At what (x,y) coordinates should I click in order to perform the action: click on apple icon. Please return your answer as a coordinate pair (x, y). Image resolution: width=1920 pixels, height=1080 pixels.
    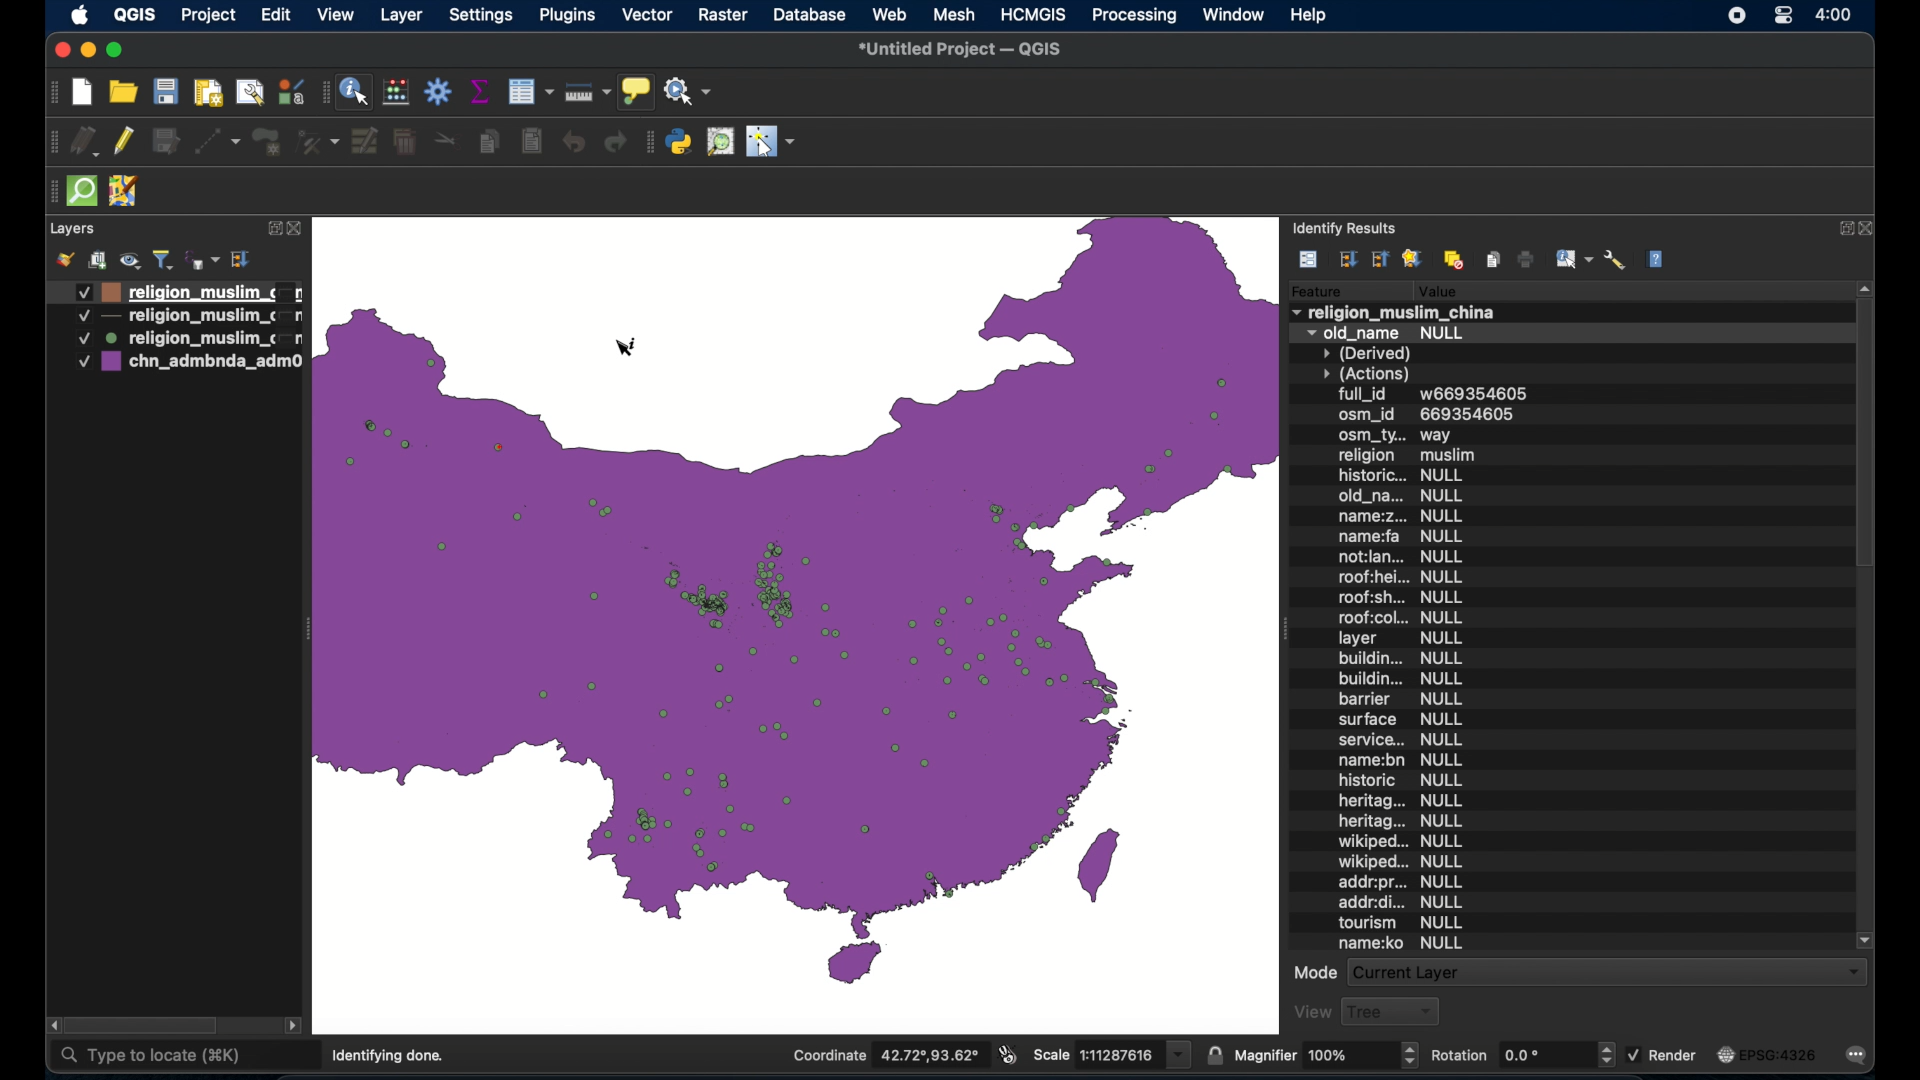
    Looking at the image, I should click on (80, 17).